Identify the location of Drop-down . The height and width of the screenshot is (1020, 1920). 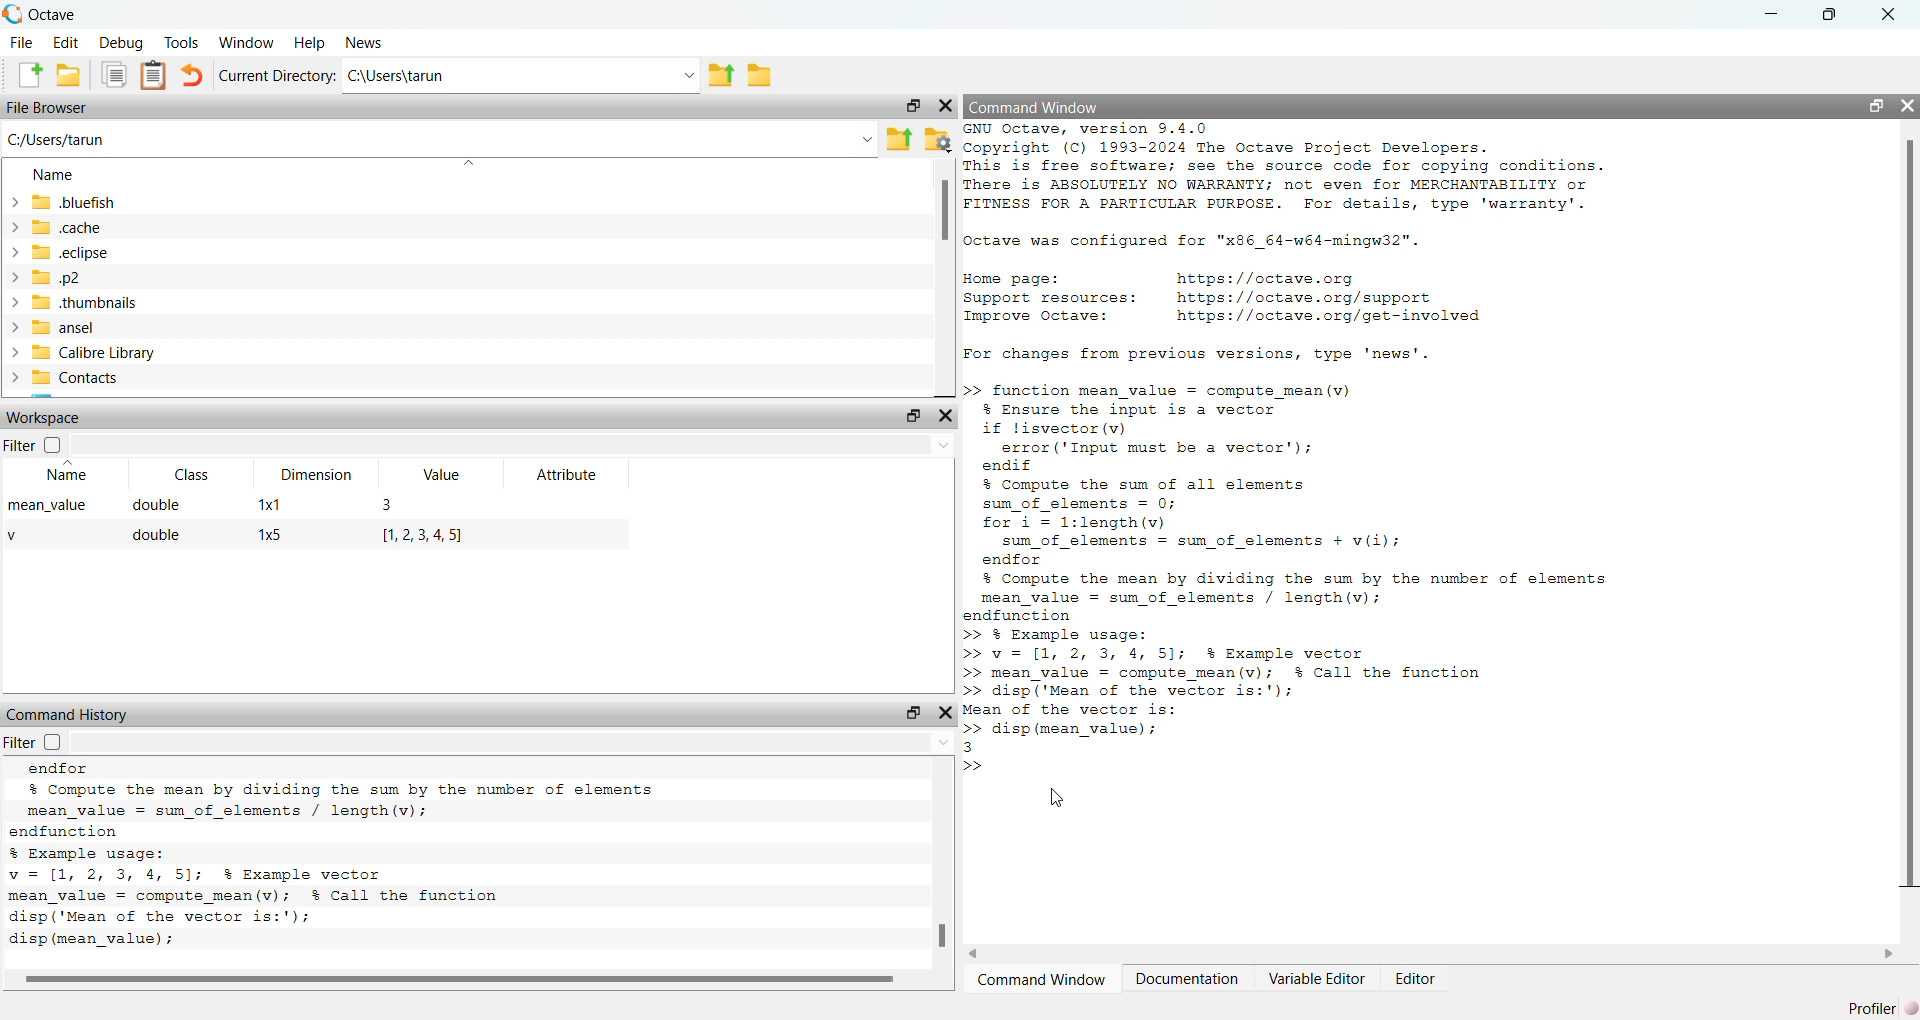
(945, 742).